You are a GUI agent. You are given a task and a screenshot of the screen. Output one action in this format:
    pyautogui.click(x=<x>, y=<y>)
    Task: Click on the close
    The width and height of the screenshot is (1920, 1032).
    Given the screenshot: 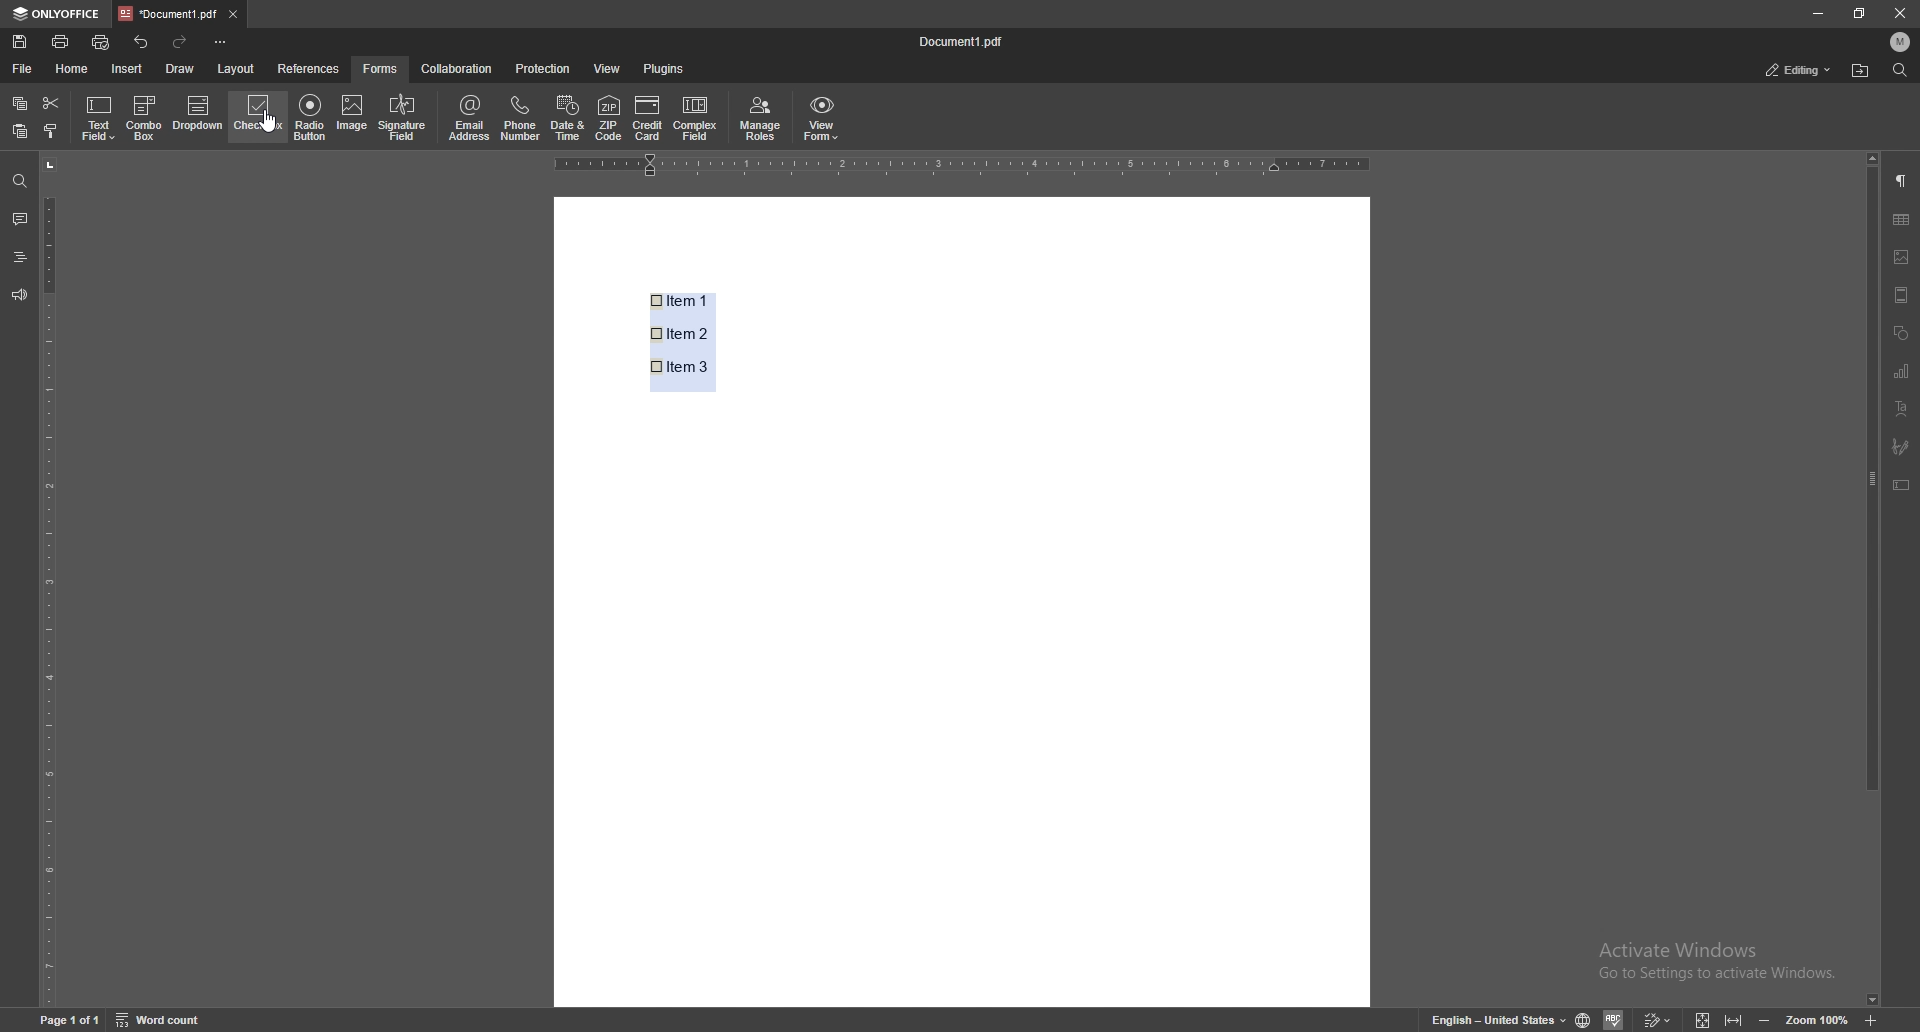 What is the action you would take?
    pyautogui.click(x=1898, y=13)
    